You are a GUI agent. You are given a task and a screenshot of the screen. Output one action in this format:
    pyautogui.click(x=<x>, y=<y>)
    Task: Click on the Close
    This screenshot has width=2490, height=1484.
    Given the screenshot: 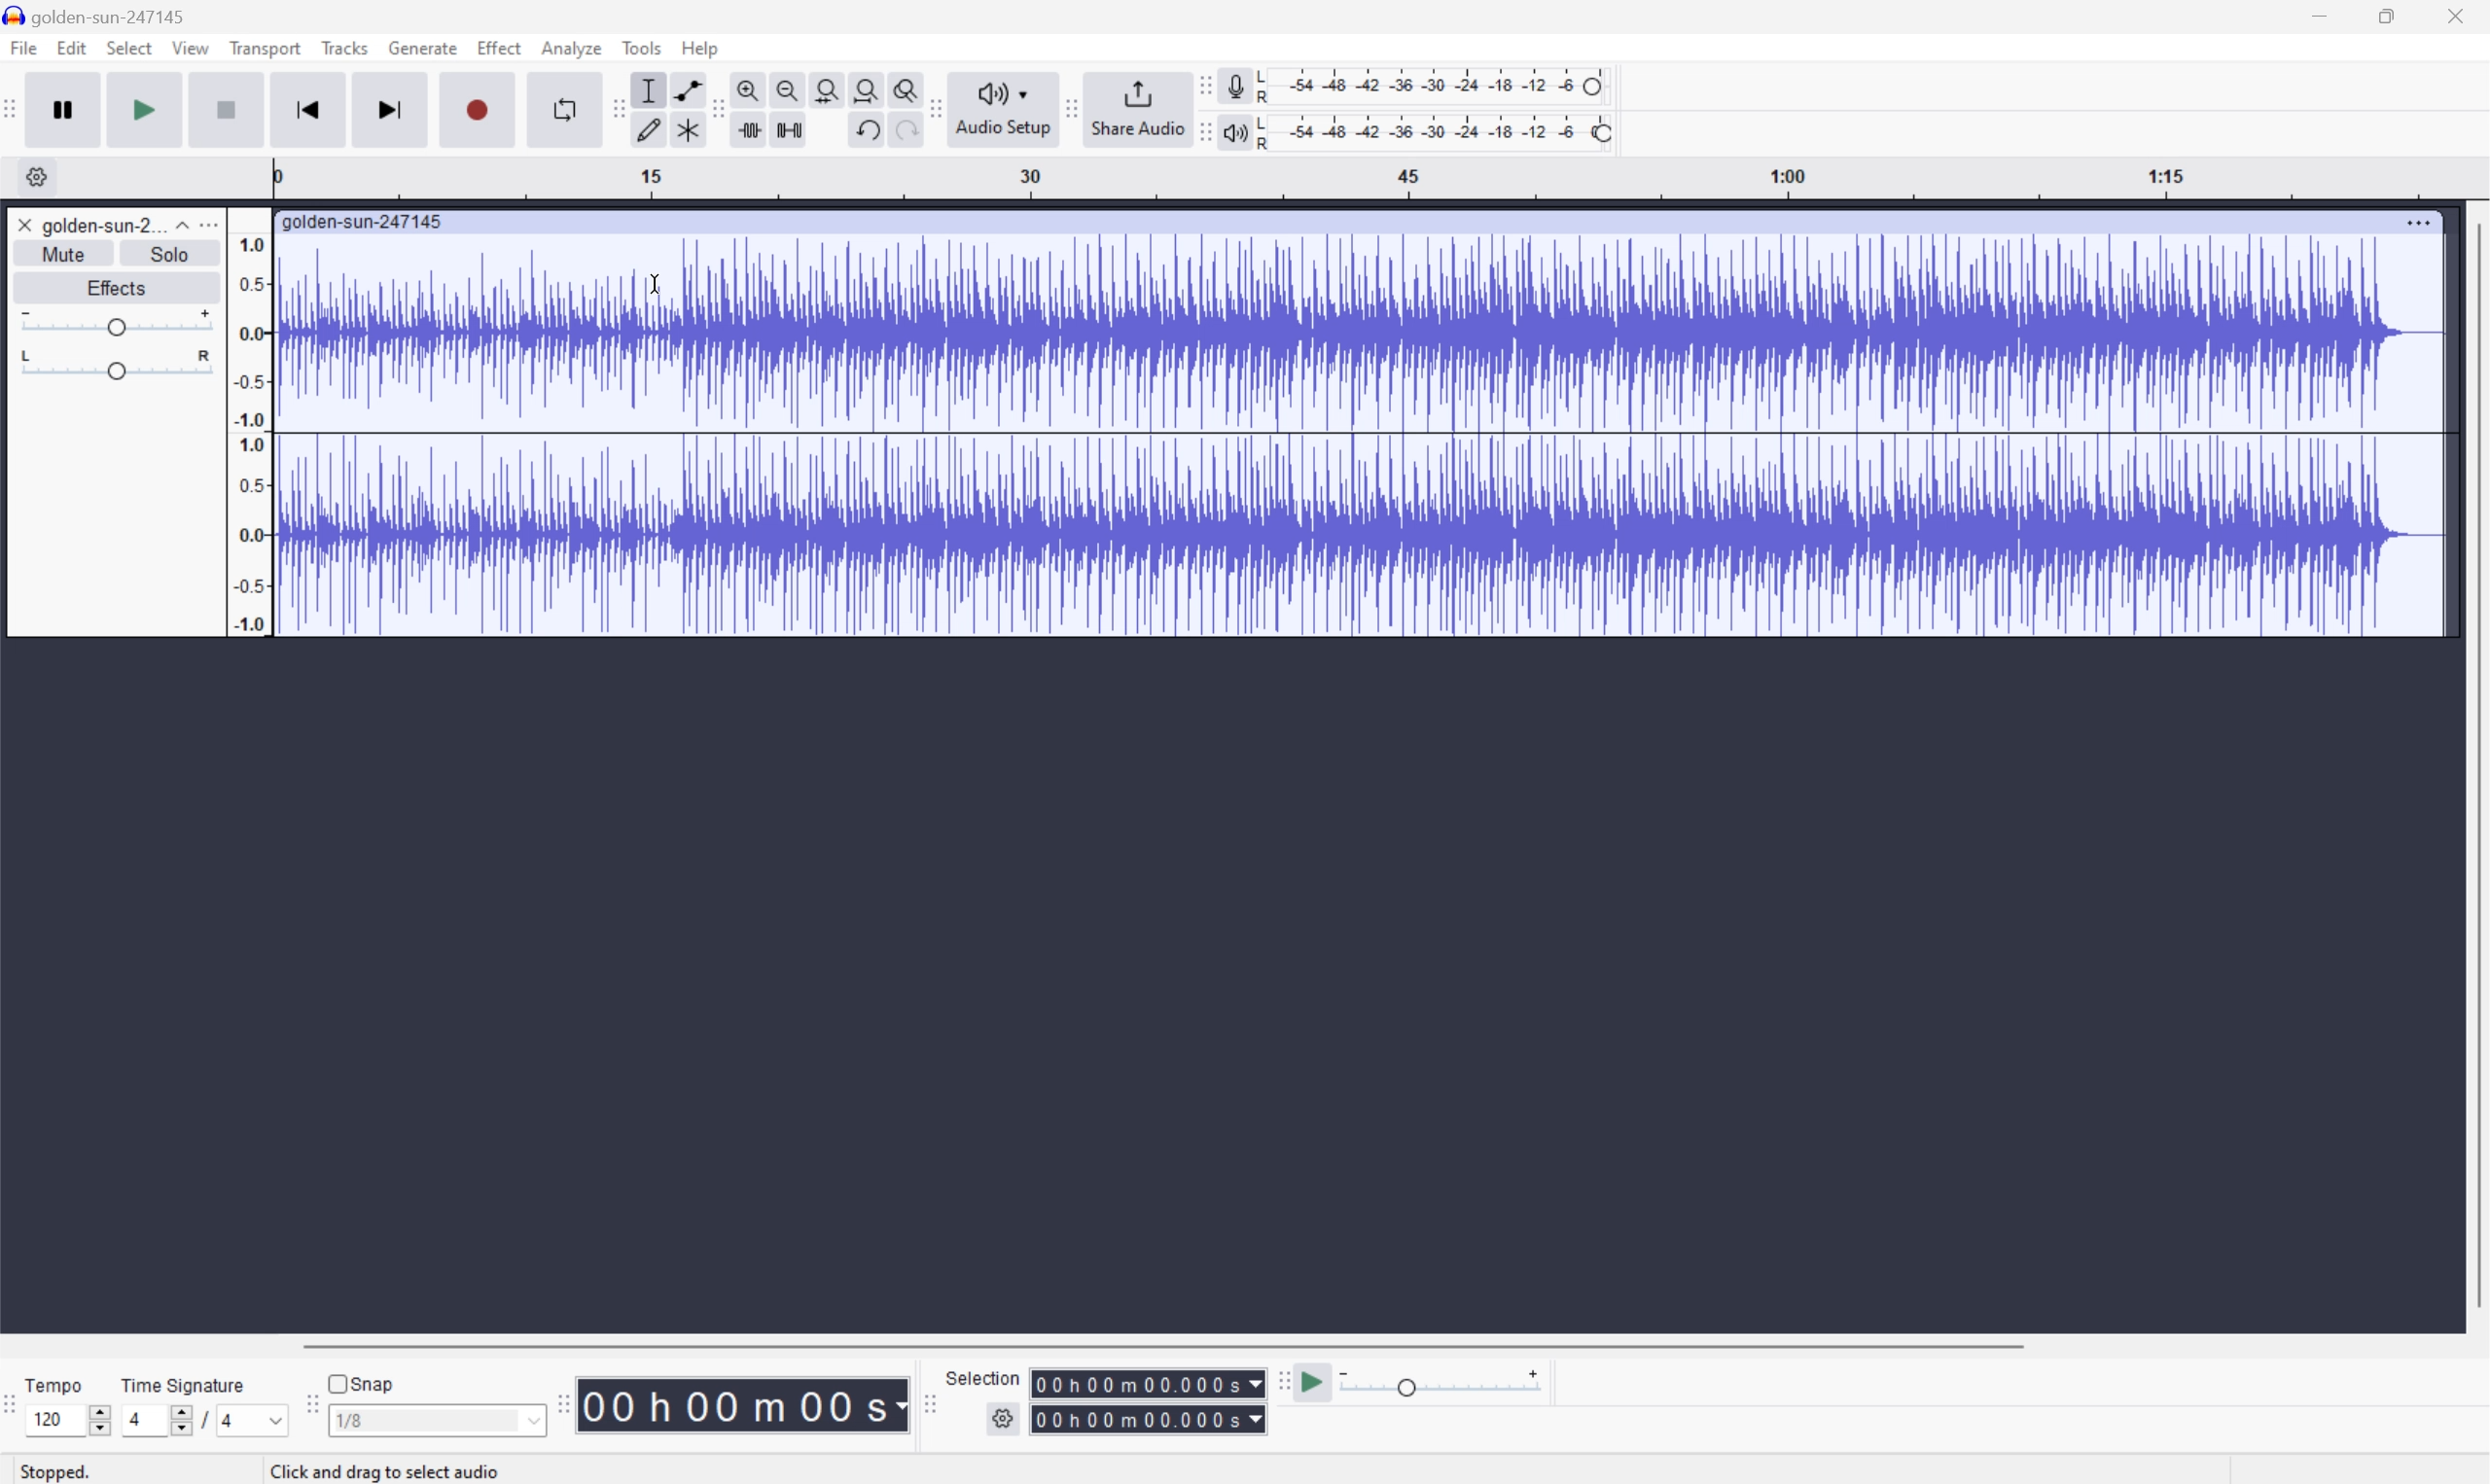 What is the action you would take?
    pyautogui.click(x=2461, y=14)
    